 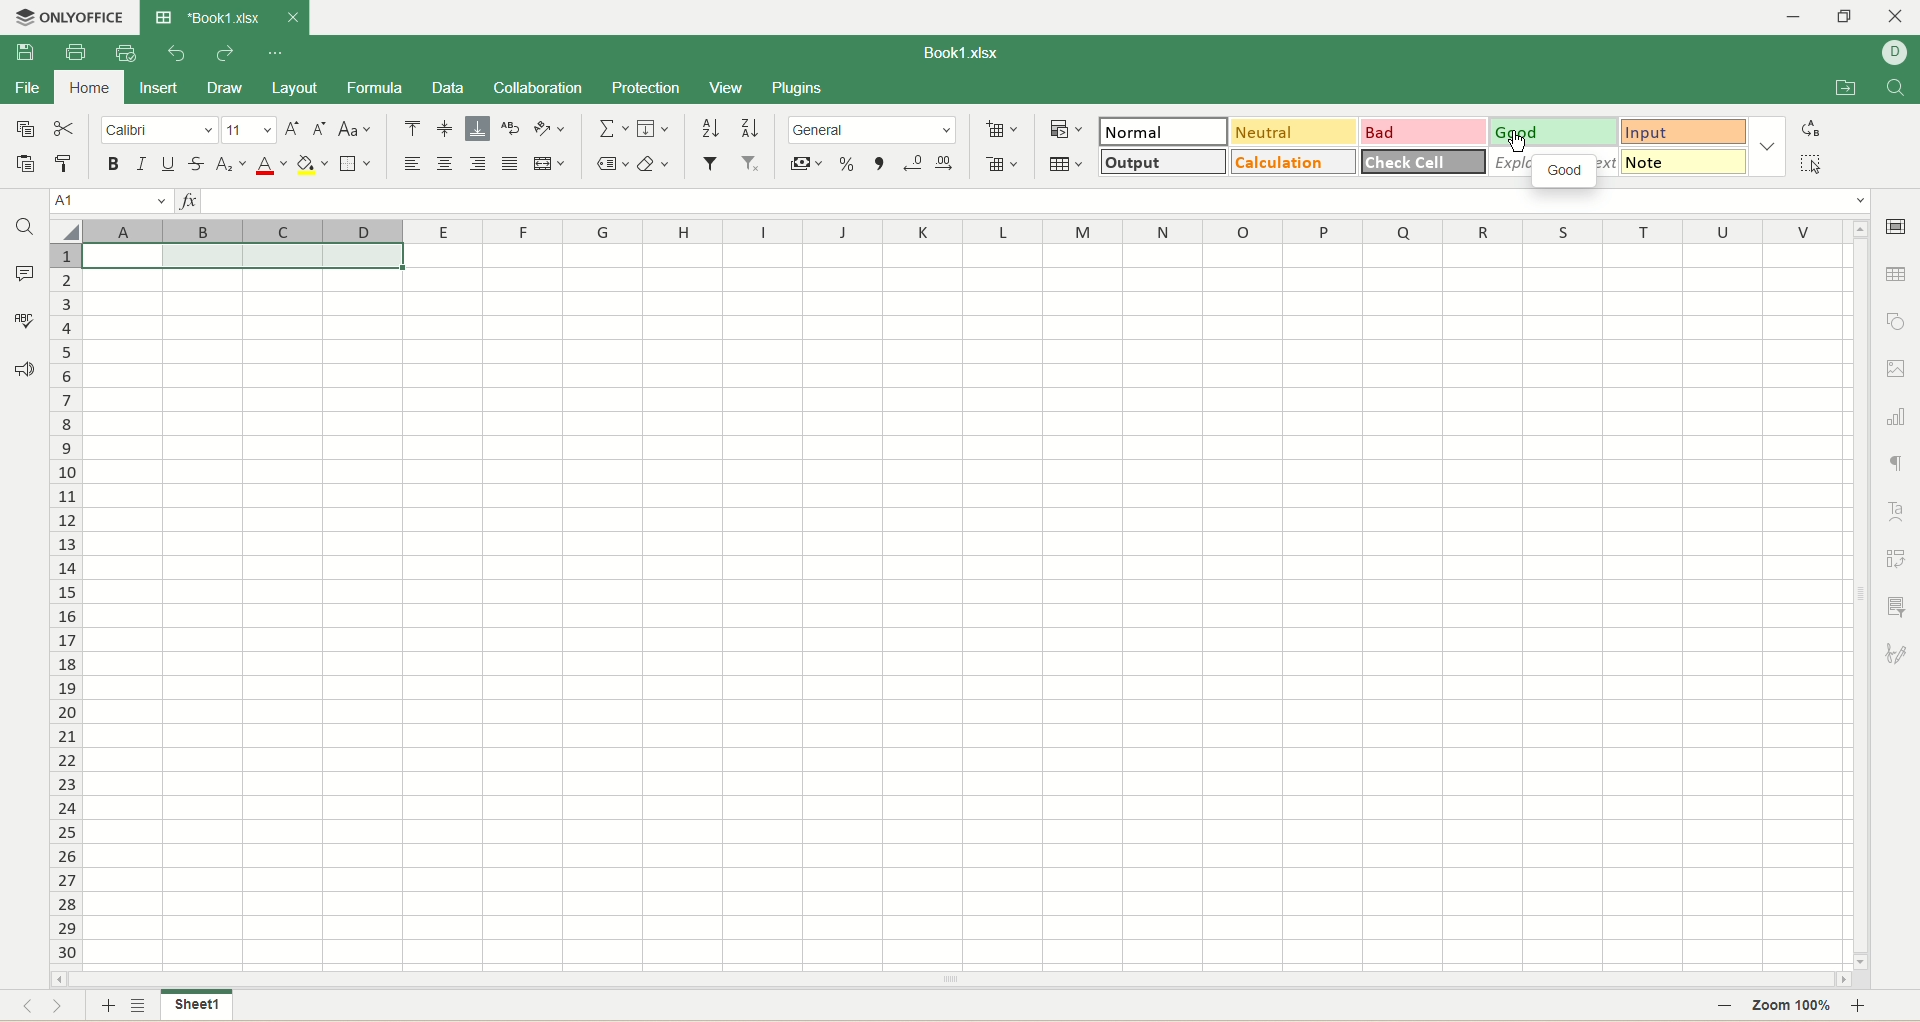 I want to click on minimize, so click(x=1792, y=17).